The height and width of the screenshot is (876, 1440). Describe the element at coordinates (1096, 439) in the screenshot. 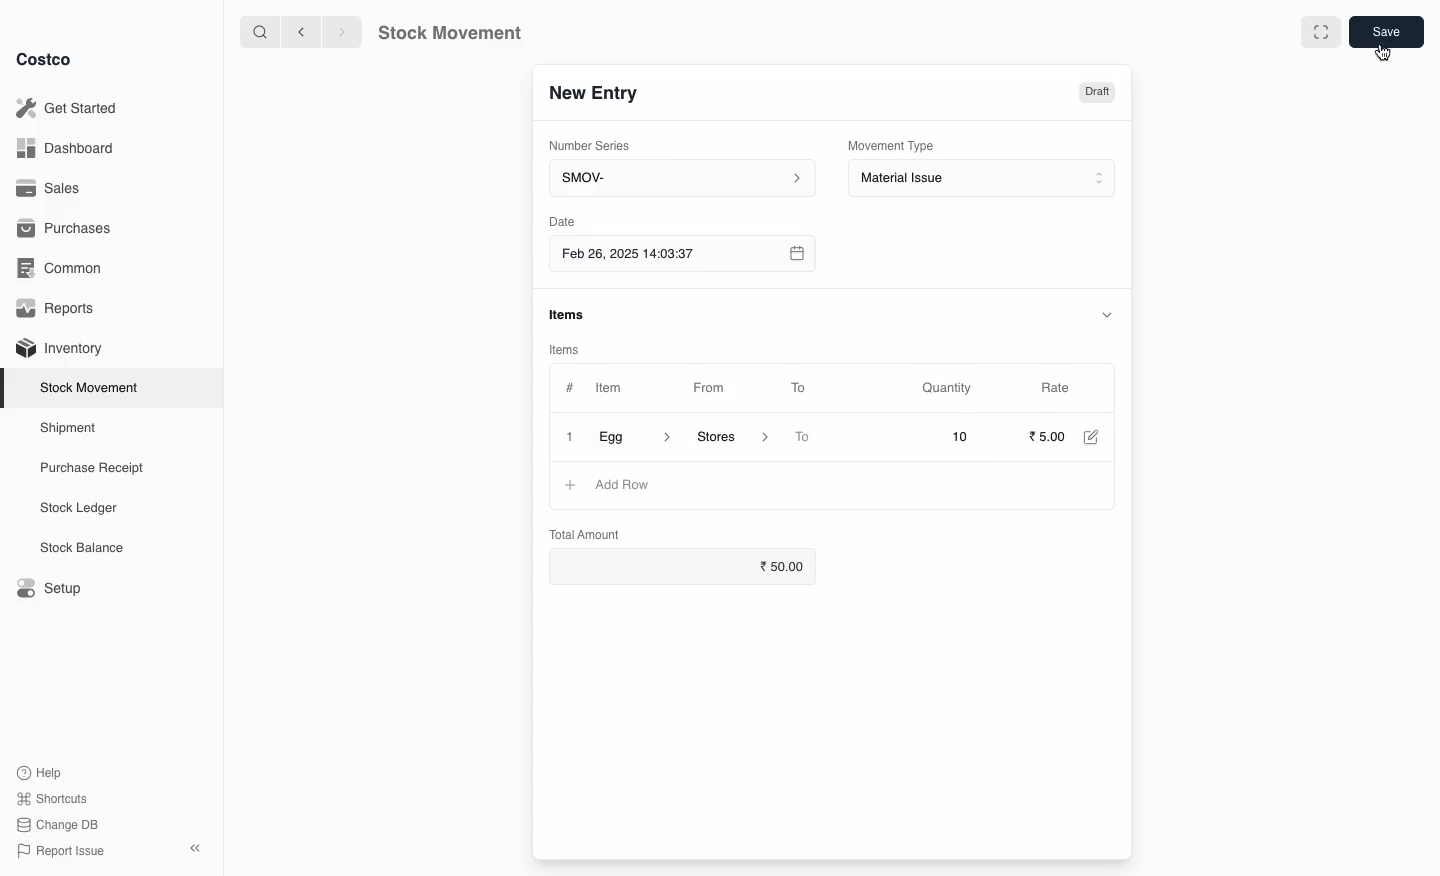

I see `Edit` at that location.